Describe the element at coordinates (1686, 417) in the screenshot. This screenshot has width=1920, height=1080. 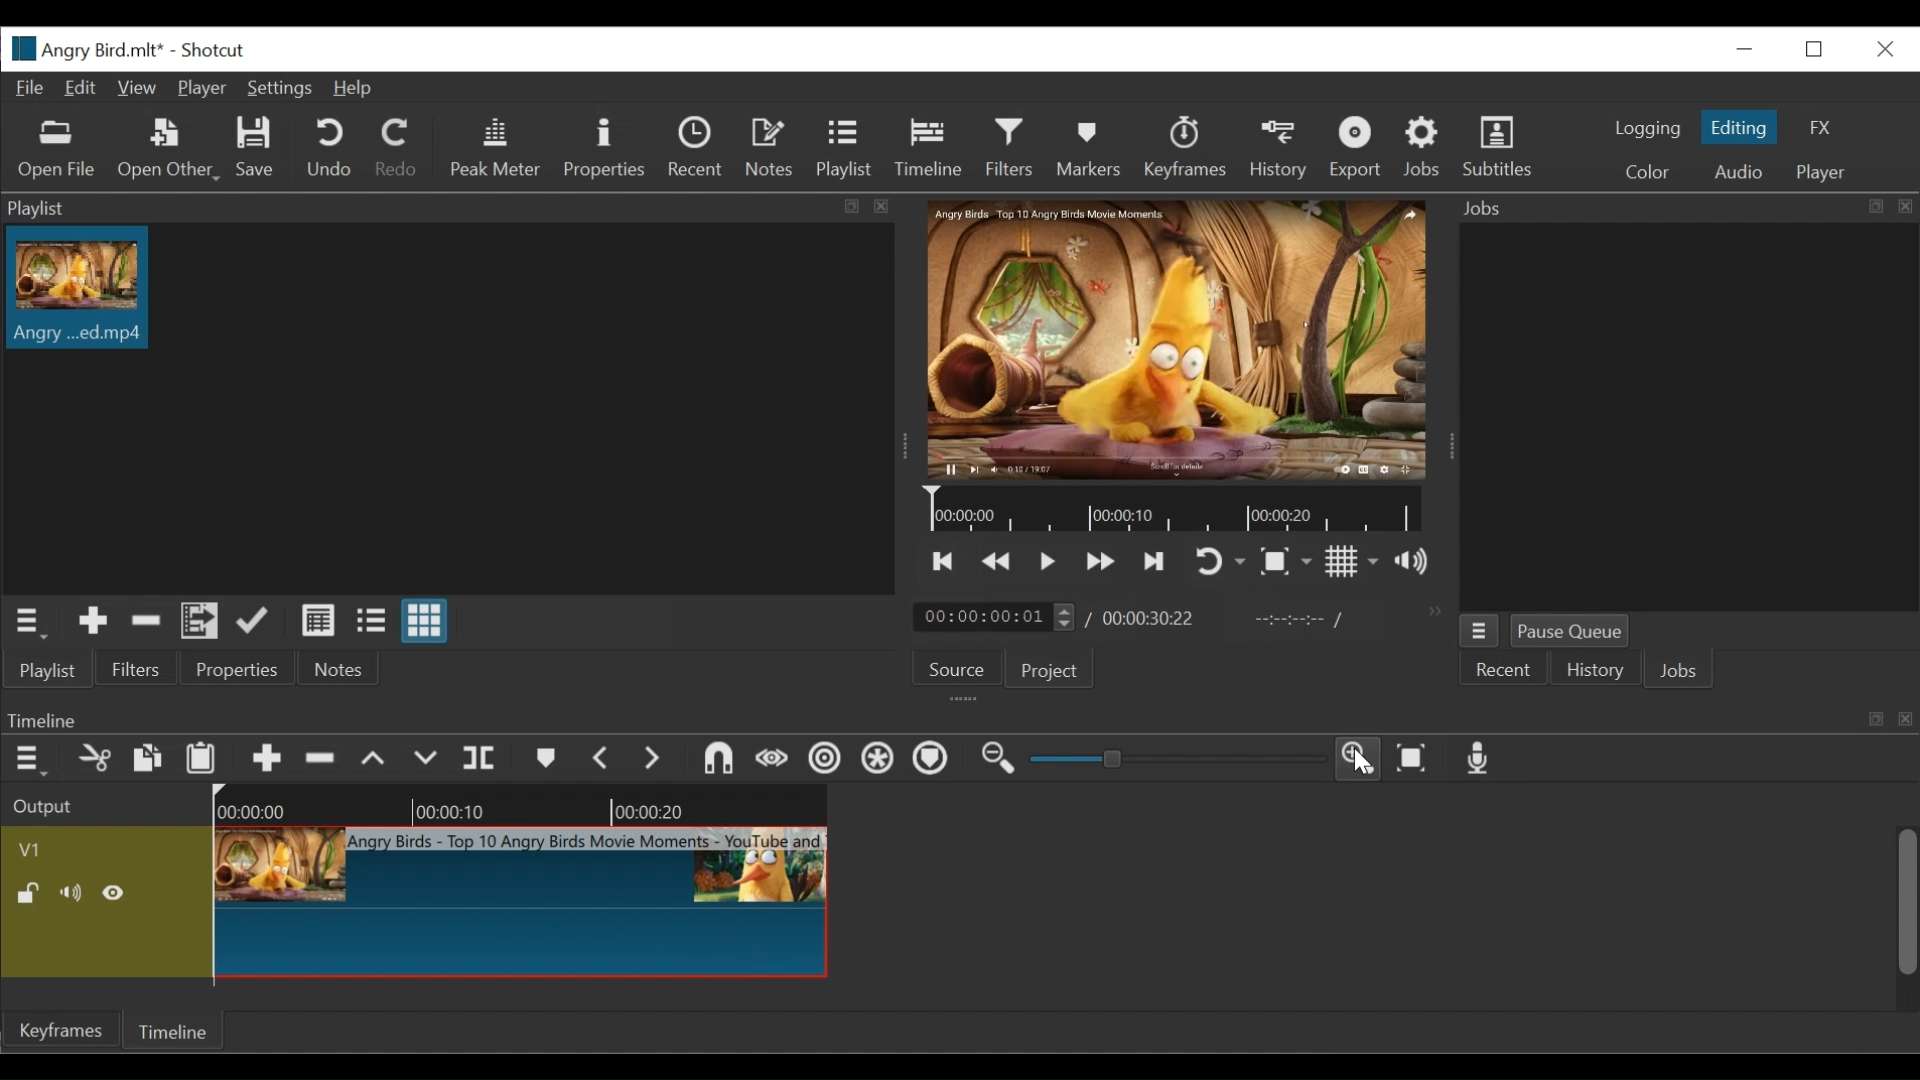
I see `Jobs Panel` at that location.